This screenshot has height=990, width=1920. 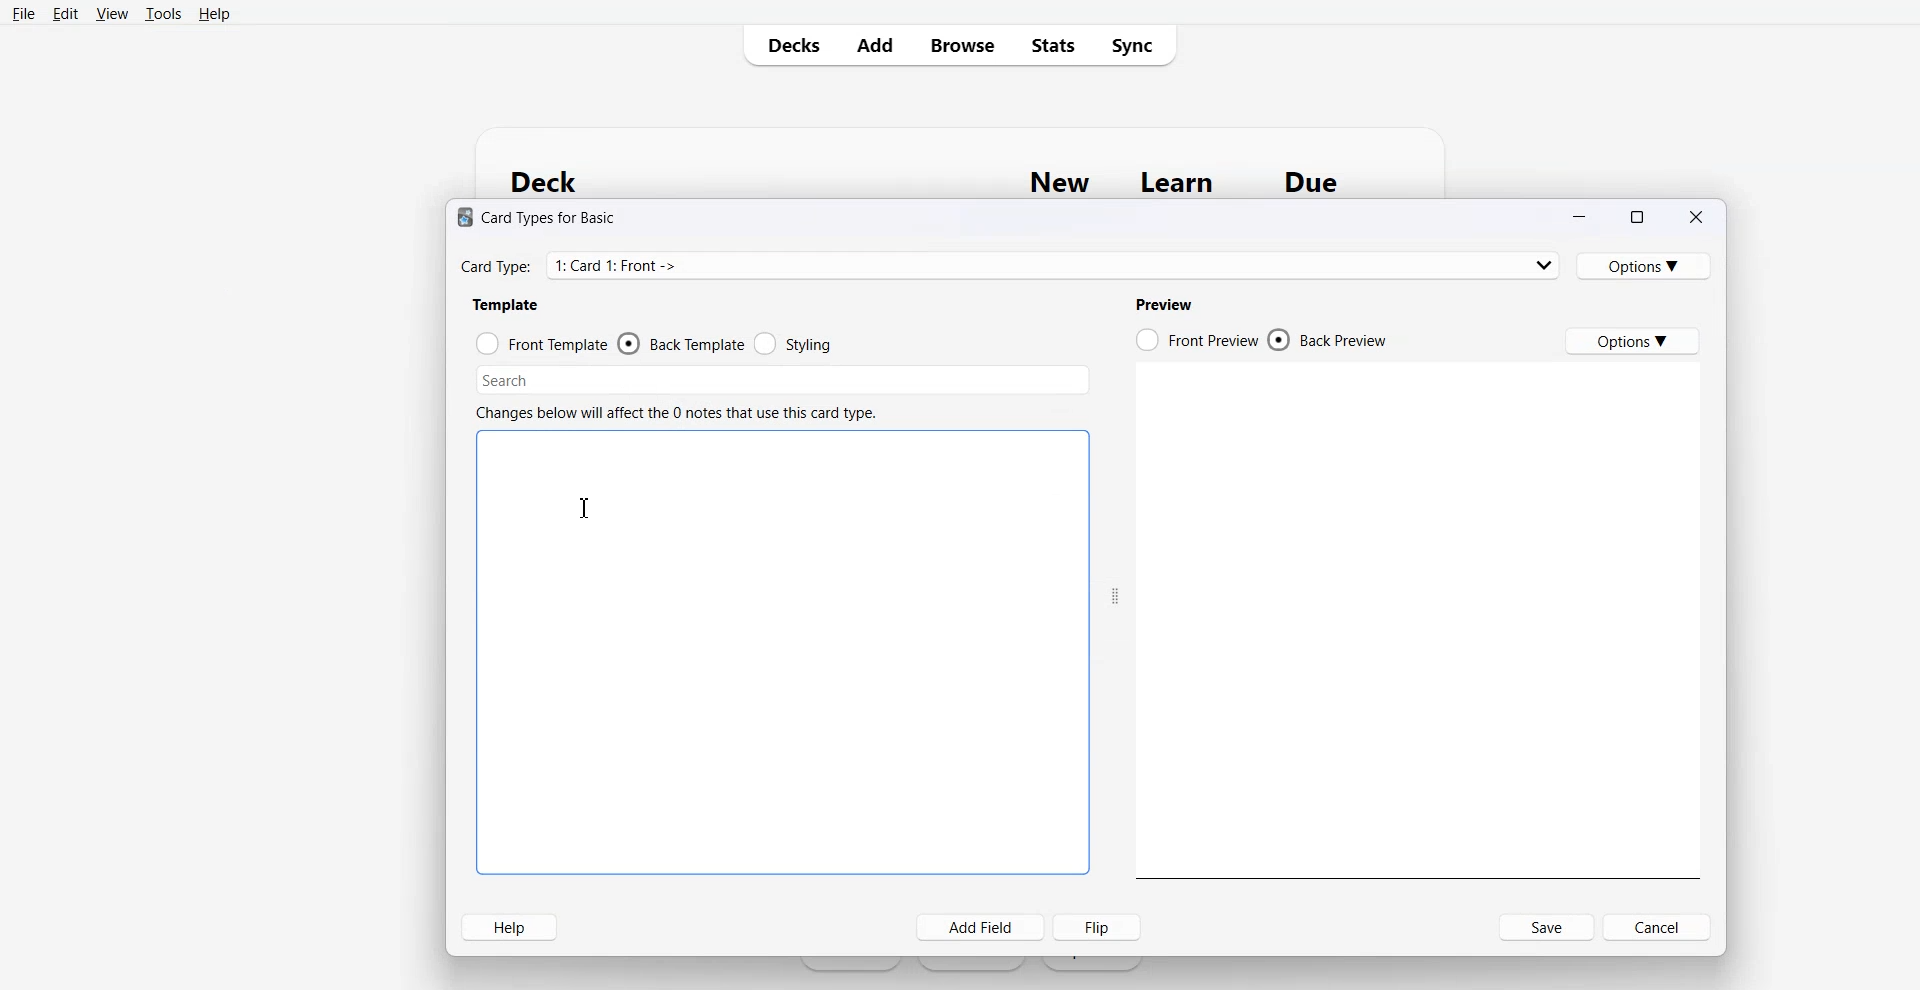 I want to click on Styling, so click(x=794, y=341).